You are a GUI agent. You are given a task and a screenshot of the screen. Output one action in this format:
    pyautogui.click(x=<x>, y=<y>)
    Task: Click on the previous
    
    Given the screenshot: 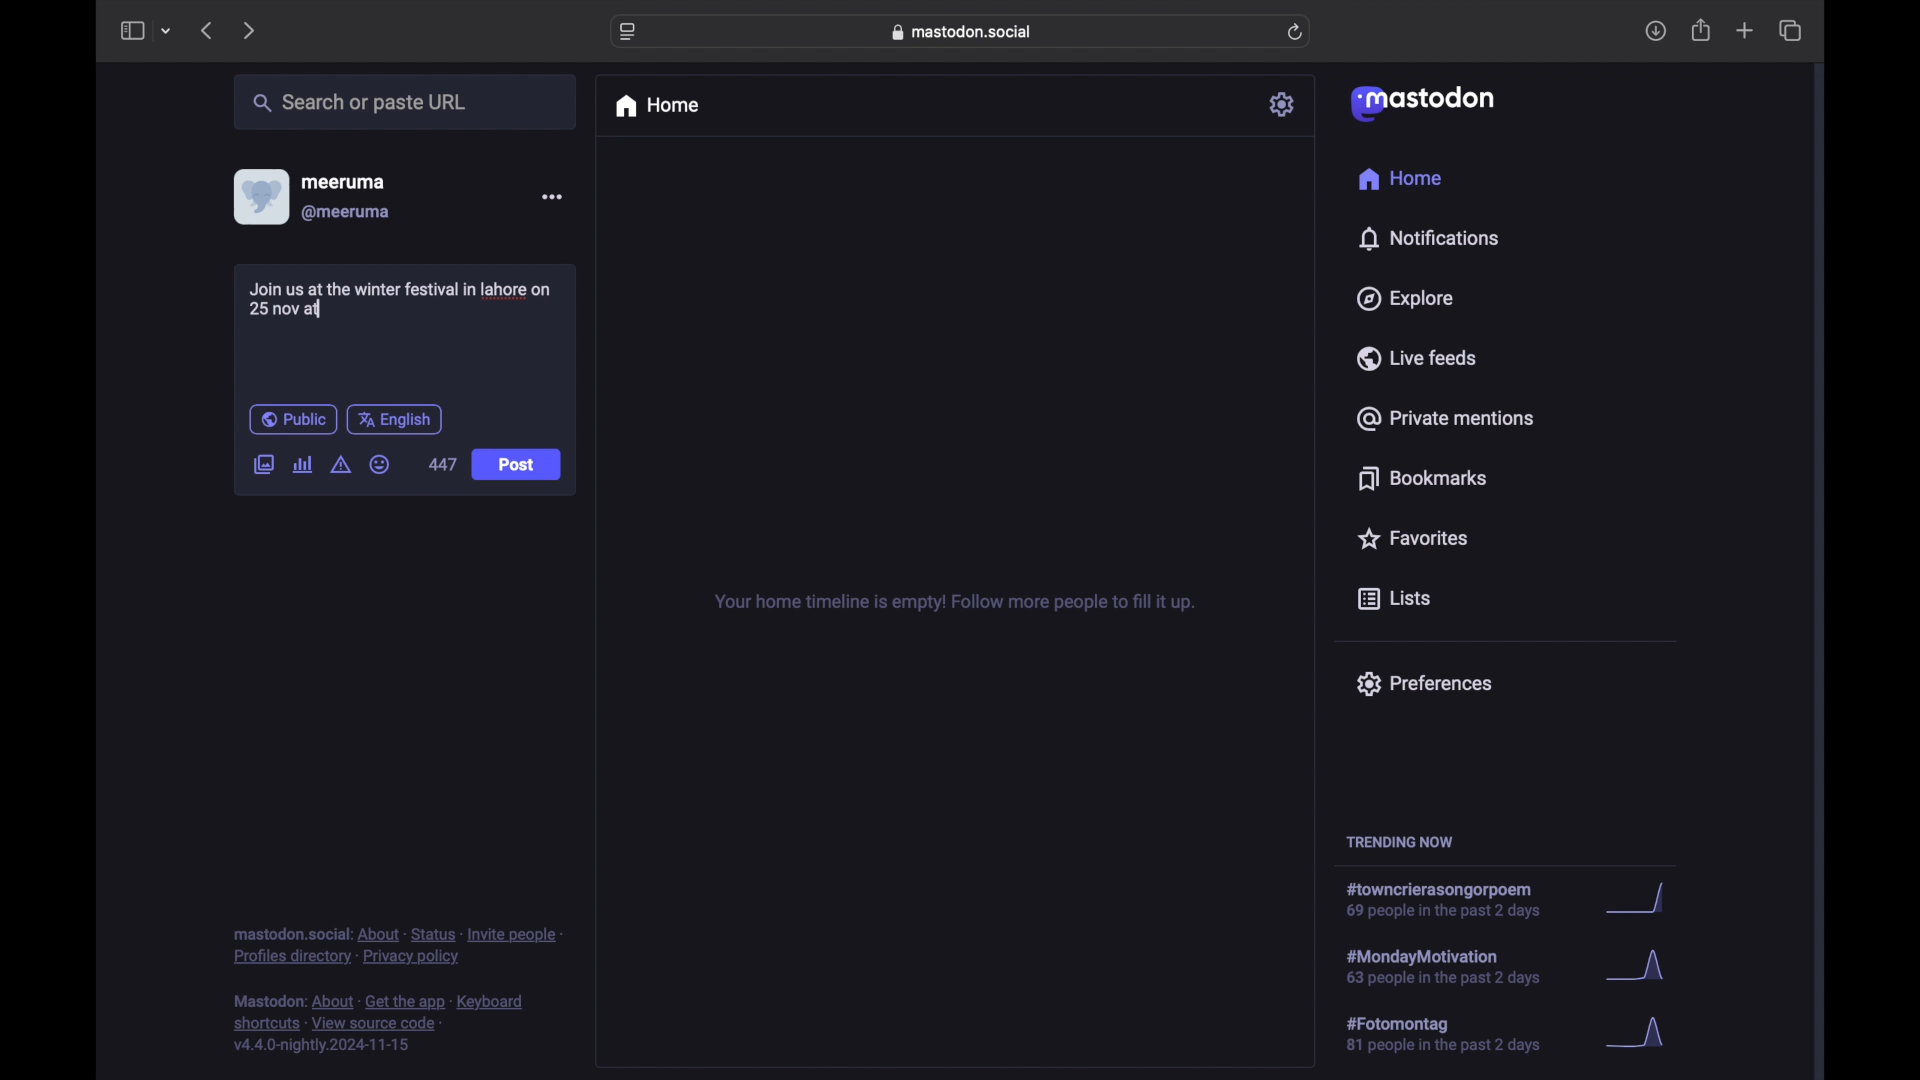 What is the action you would take?
    pyautogui.click(x=206, y=30)
    